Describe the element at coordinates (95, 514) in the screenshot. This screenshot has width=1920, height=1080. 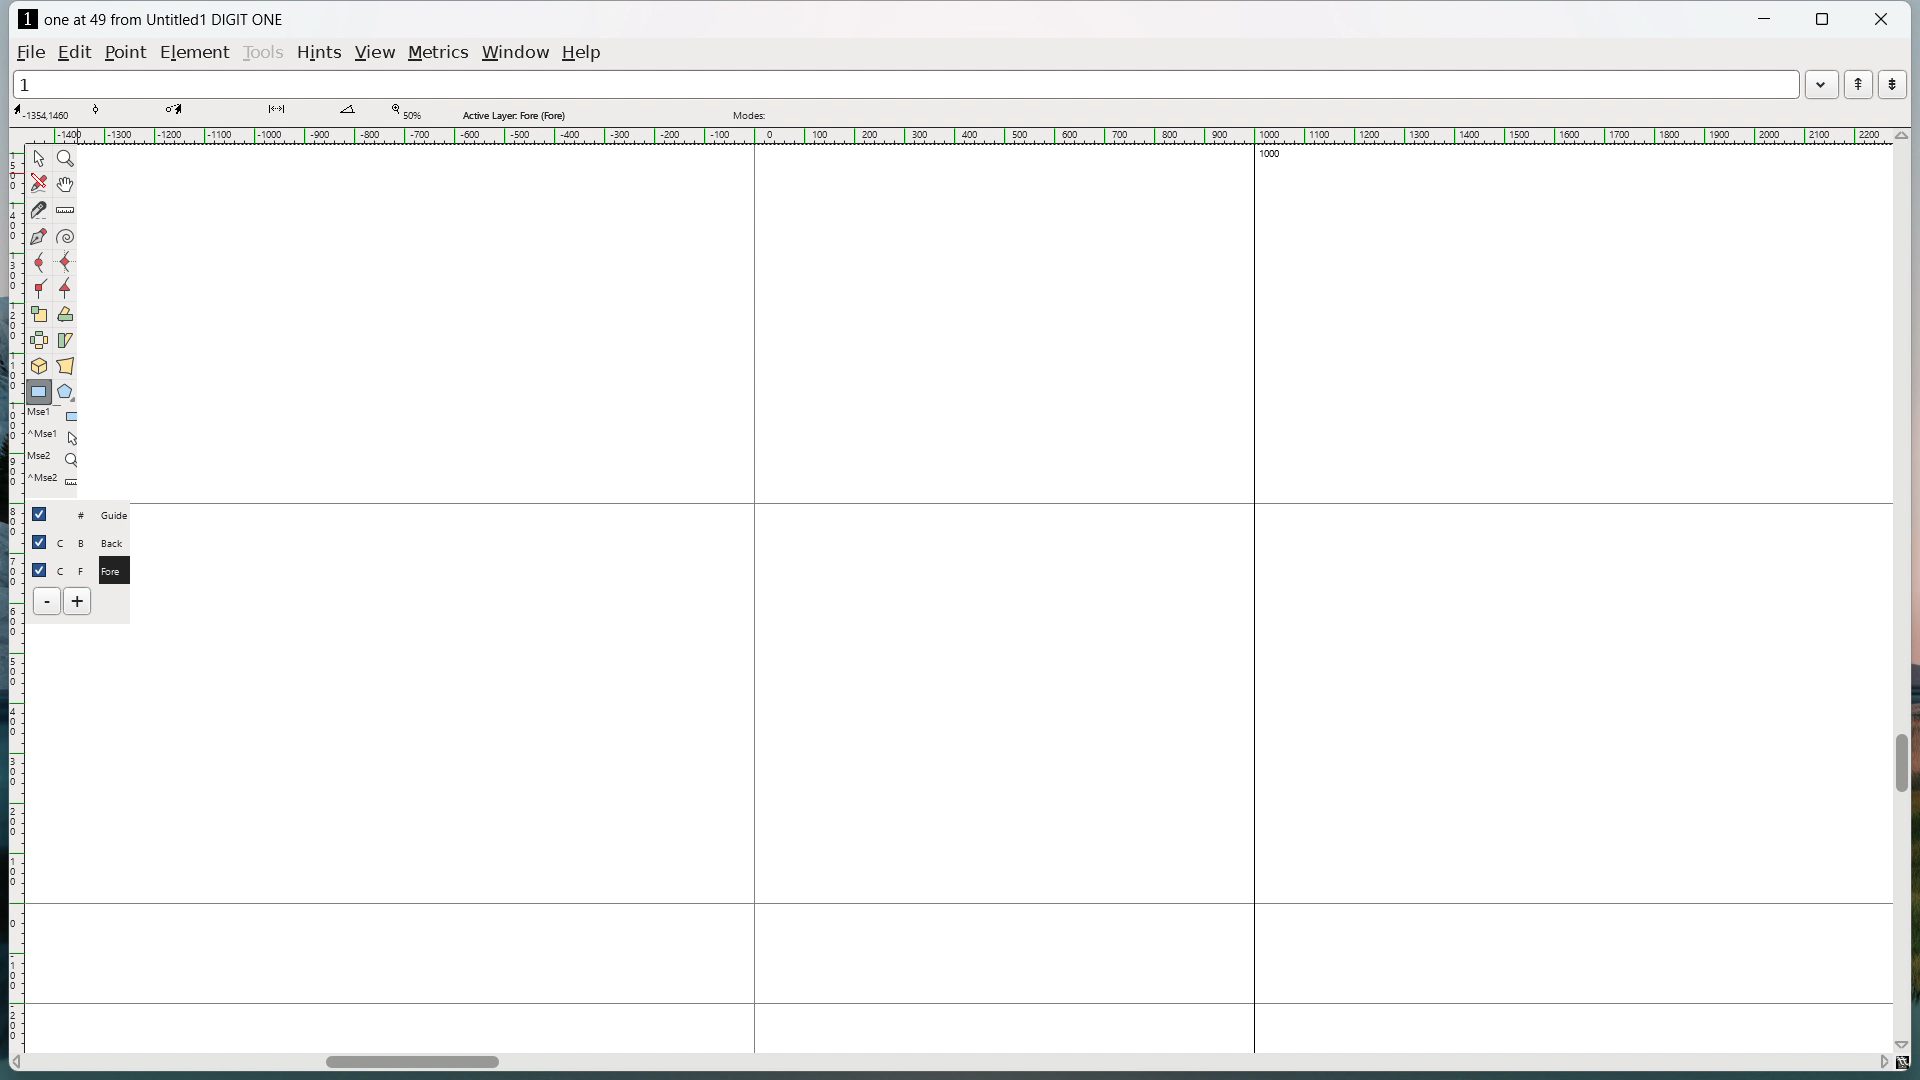
I see `# Guide` at that location.